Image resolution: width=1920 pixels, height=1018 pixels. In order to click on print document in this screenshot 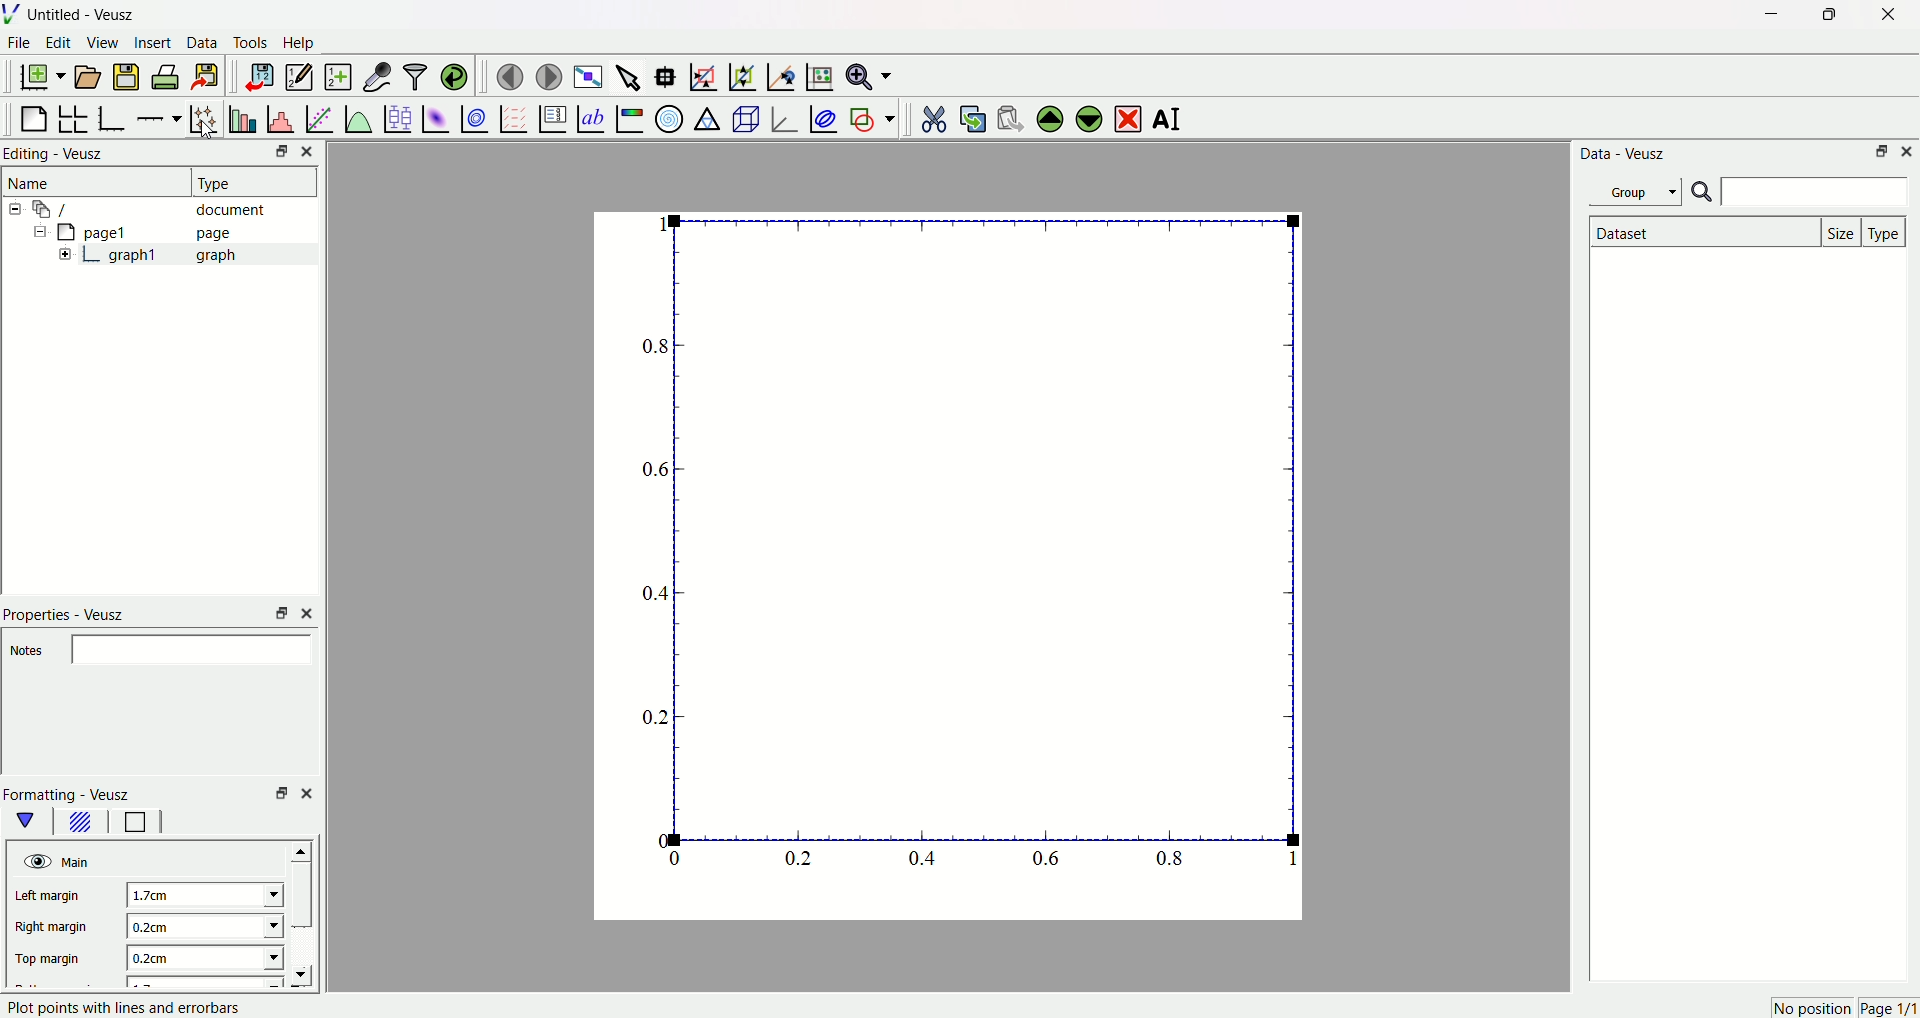, I will do `click(168, 79)`.